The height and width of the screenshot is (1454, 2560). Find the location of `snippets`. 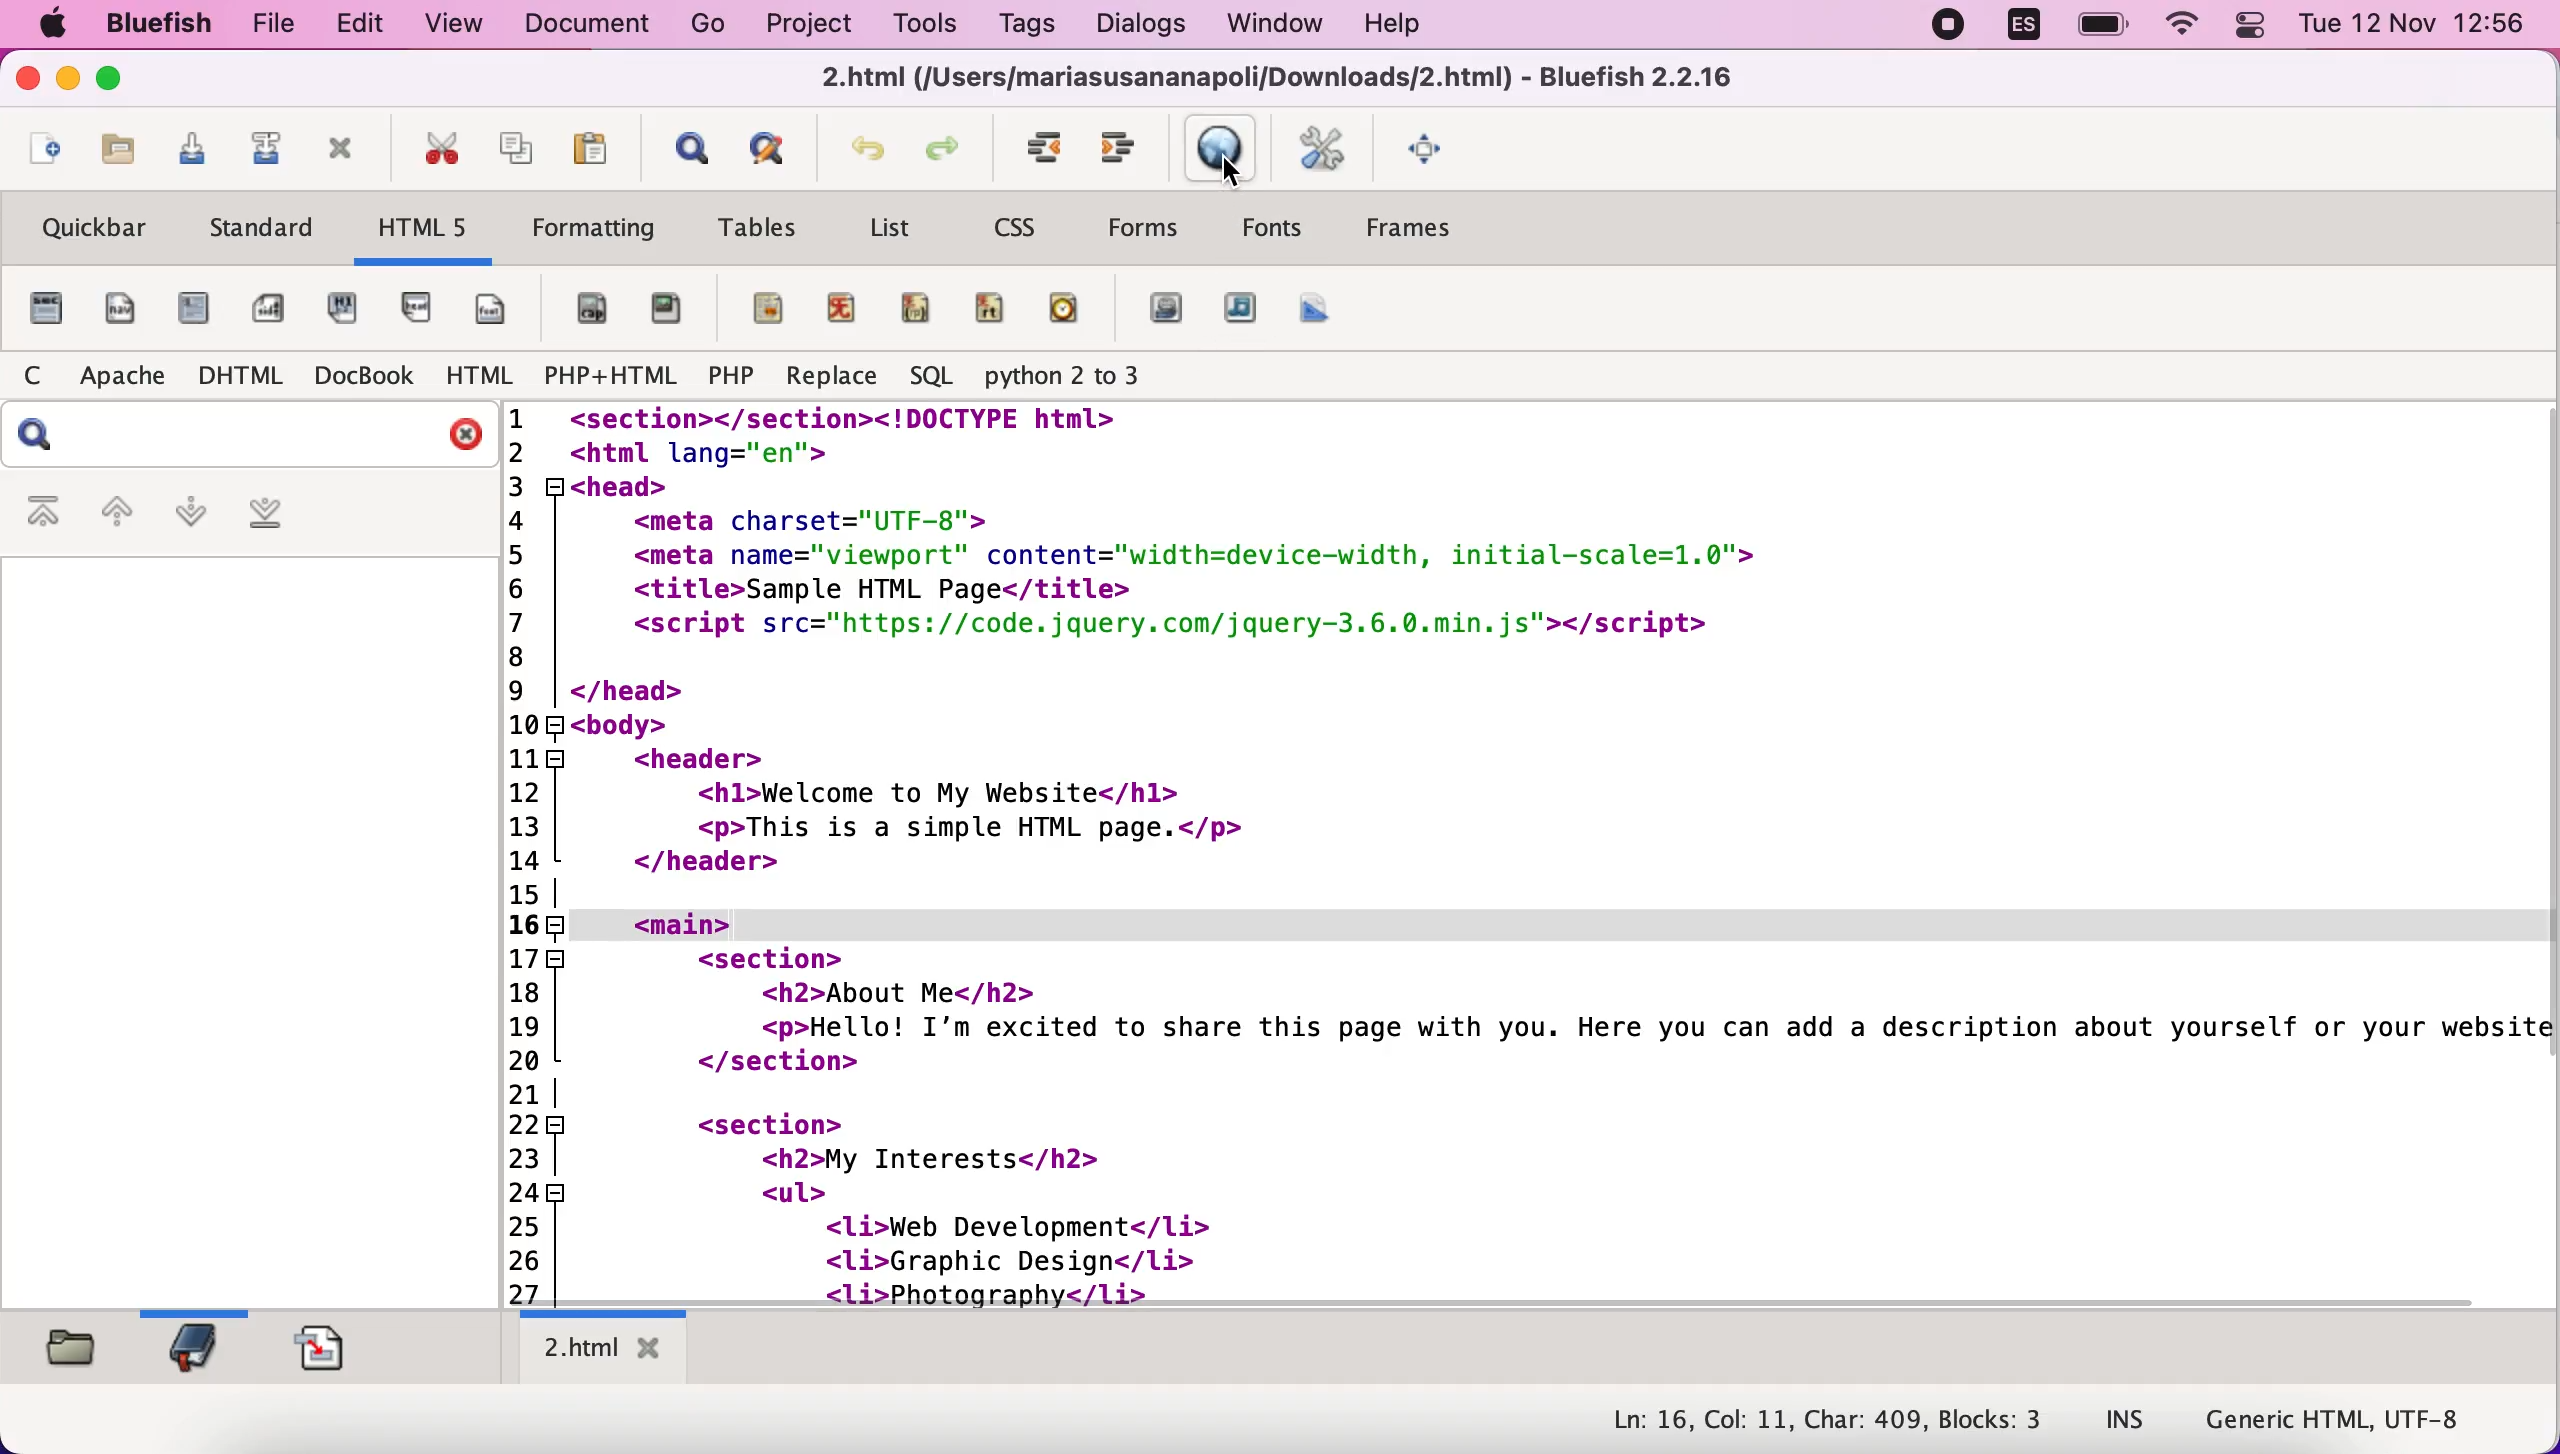

snippets is located at coordinates (330, 1351).